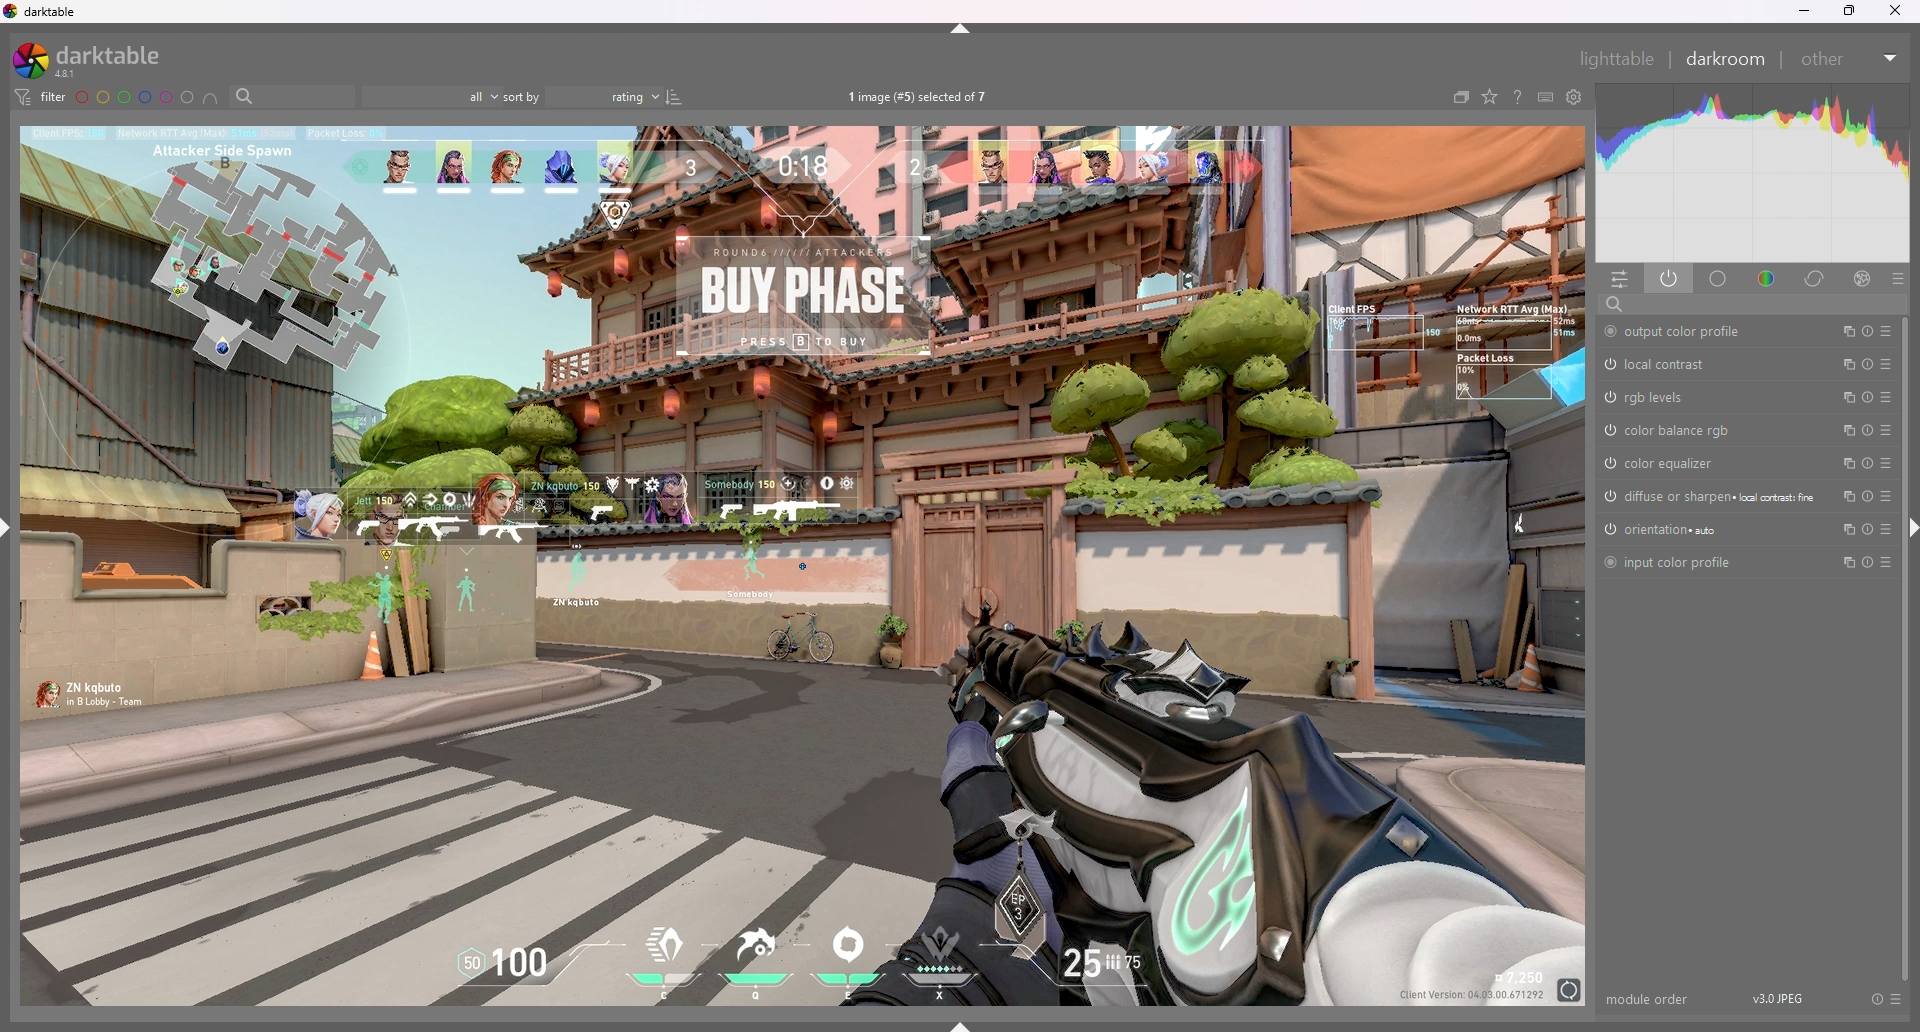 This screenshot has height=1032, width=1920. What do you see at coordinates (1887, 364) in the screenshot?
I see `presets` at bounding box center [1887, 364].